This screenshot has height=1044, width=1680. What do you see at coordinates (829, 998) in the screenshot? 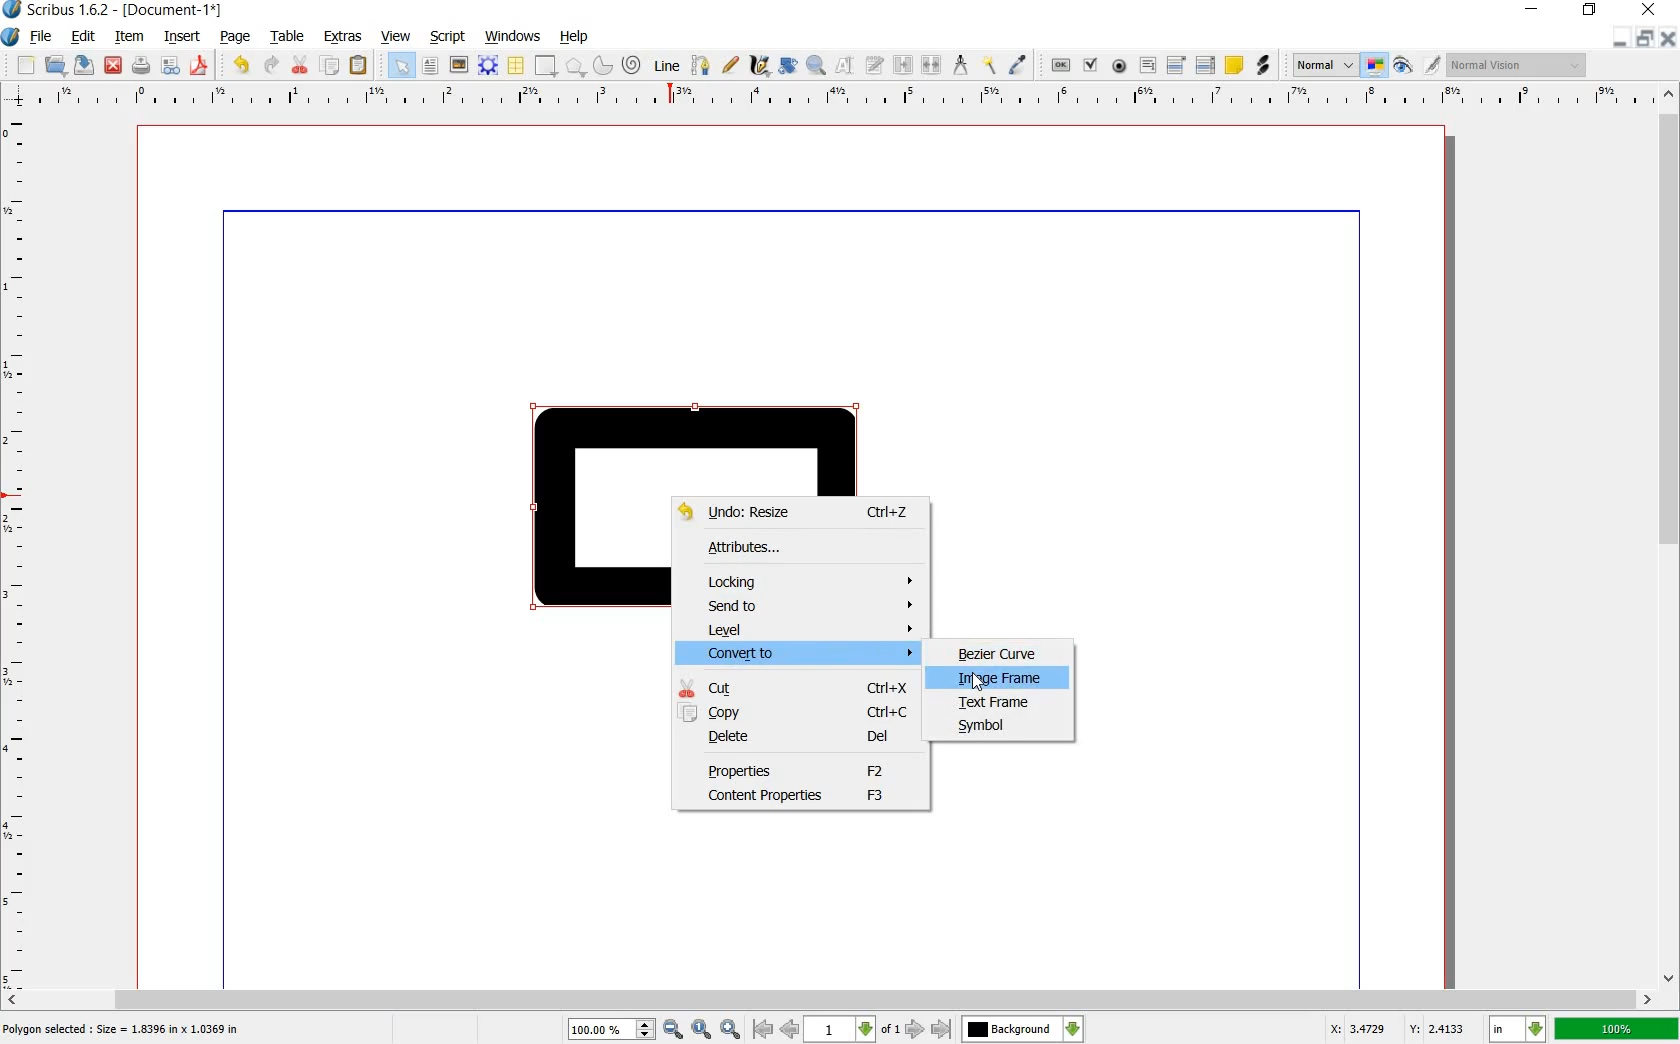
I see `scrollbar` at bounding box center [829, 998].